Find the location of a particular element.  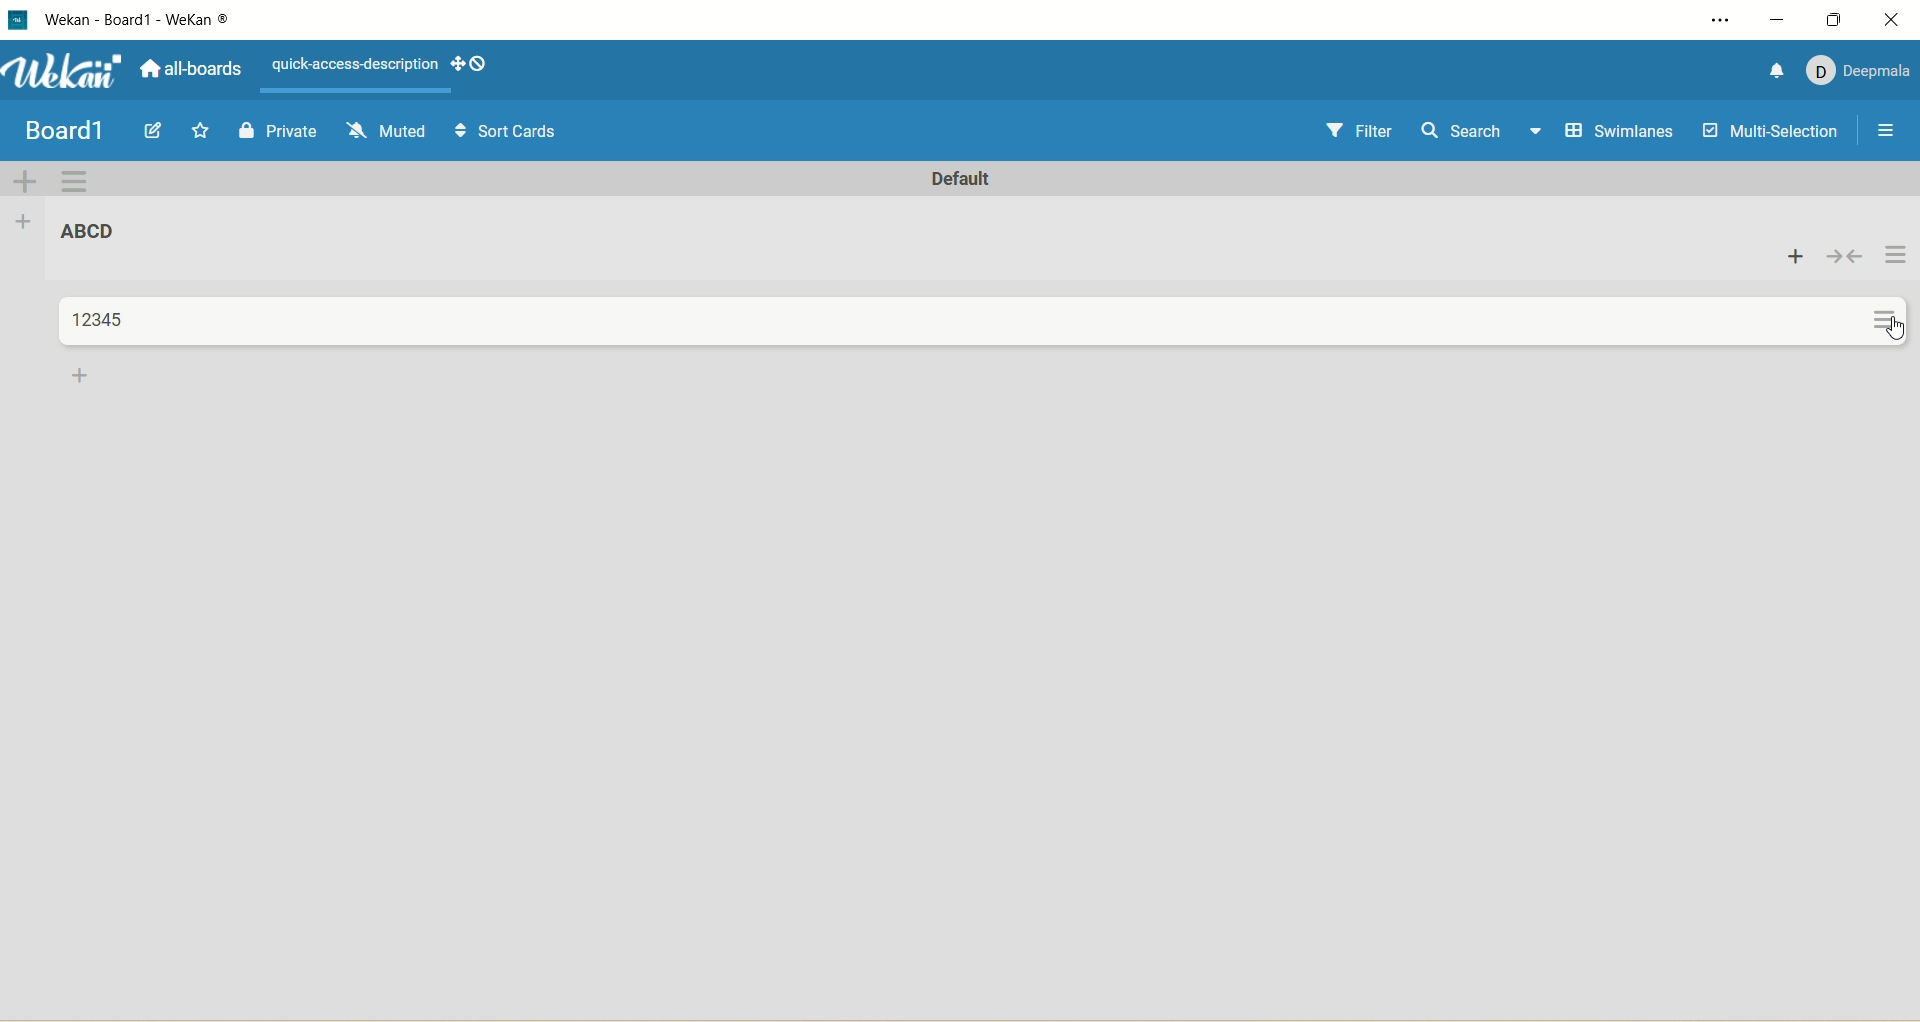

muted is located at coordinates (388, 131).